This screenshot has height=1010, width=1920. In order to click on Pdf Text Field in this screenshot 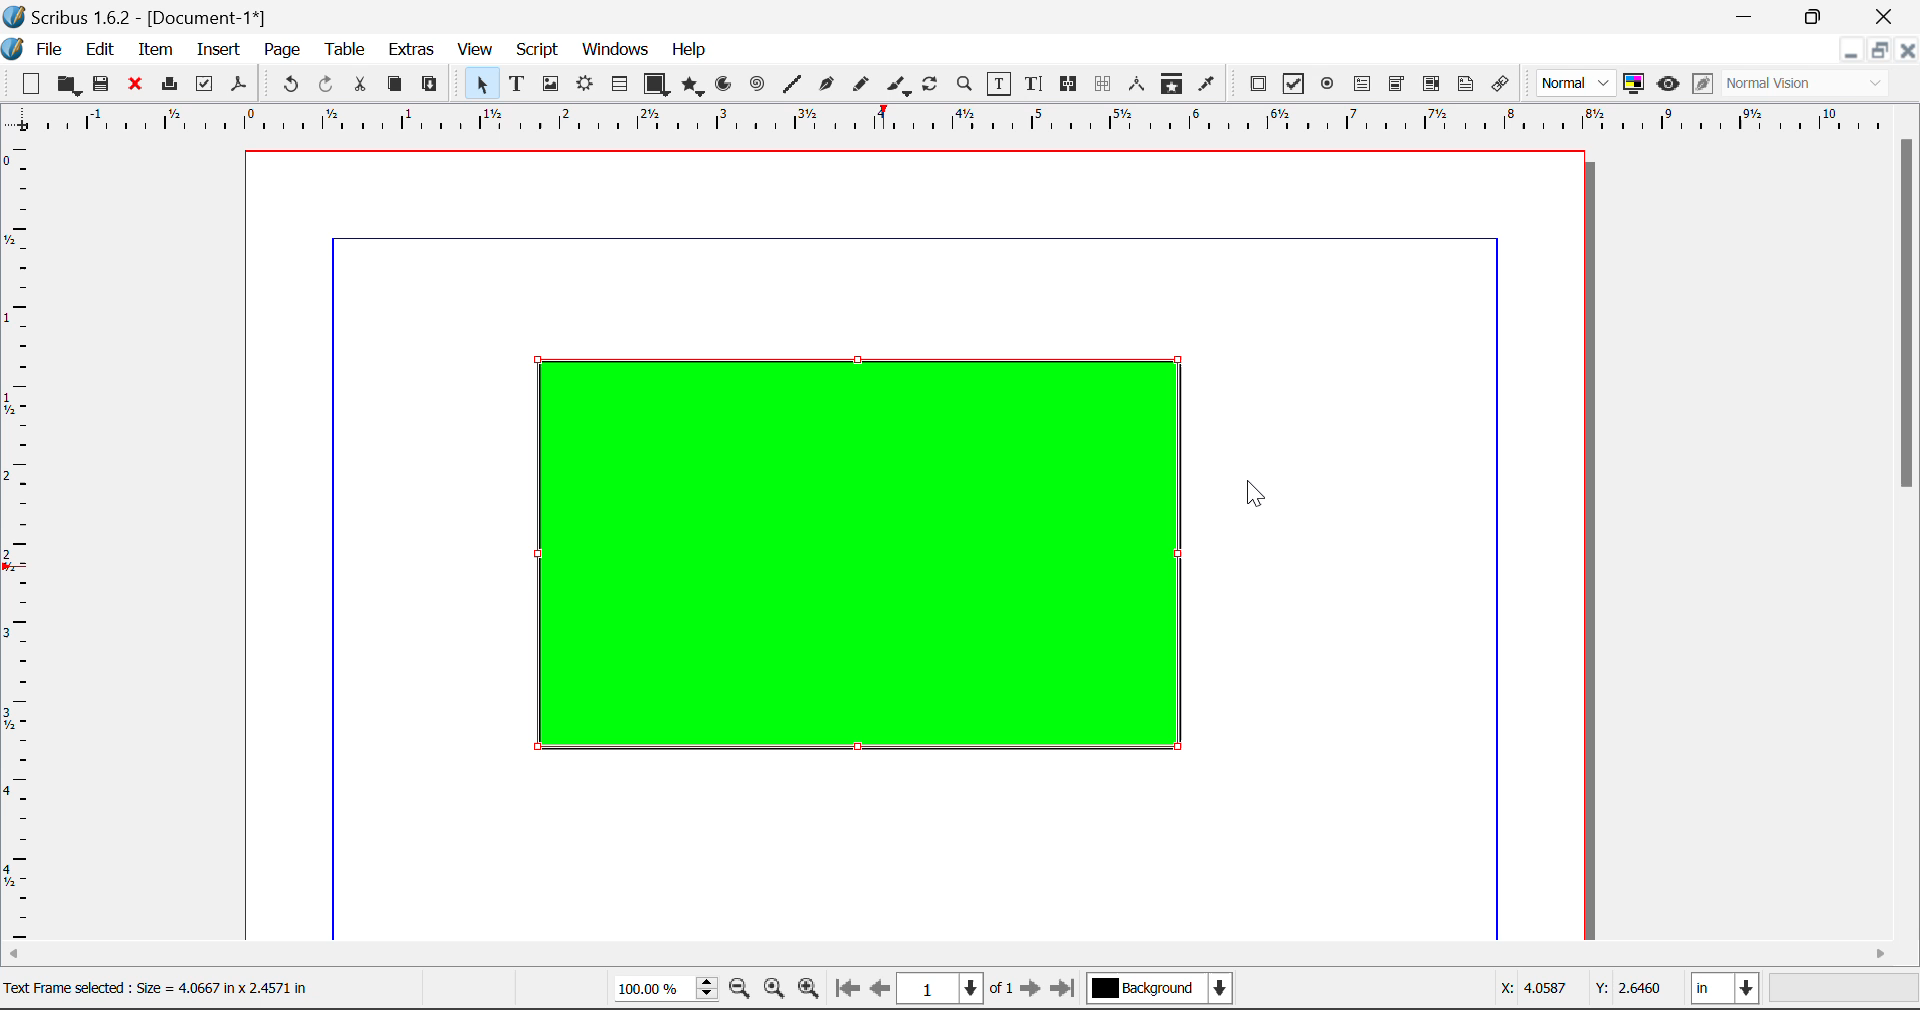, I will do `click(1363, 82)`.